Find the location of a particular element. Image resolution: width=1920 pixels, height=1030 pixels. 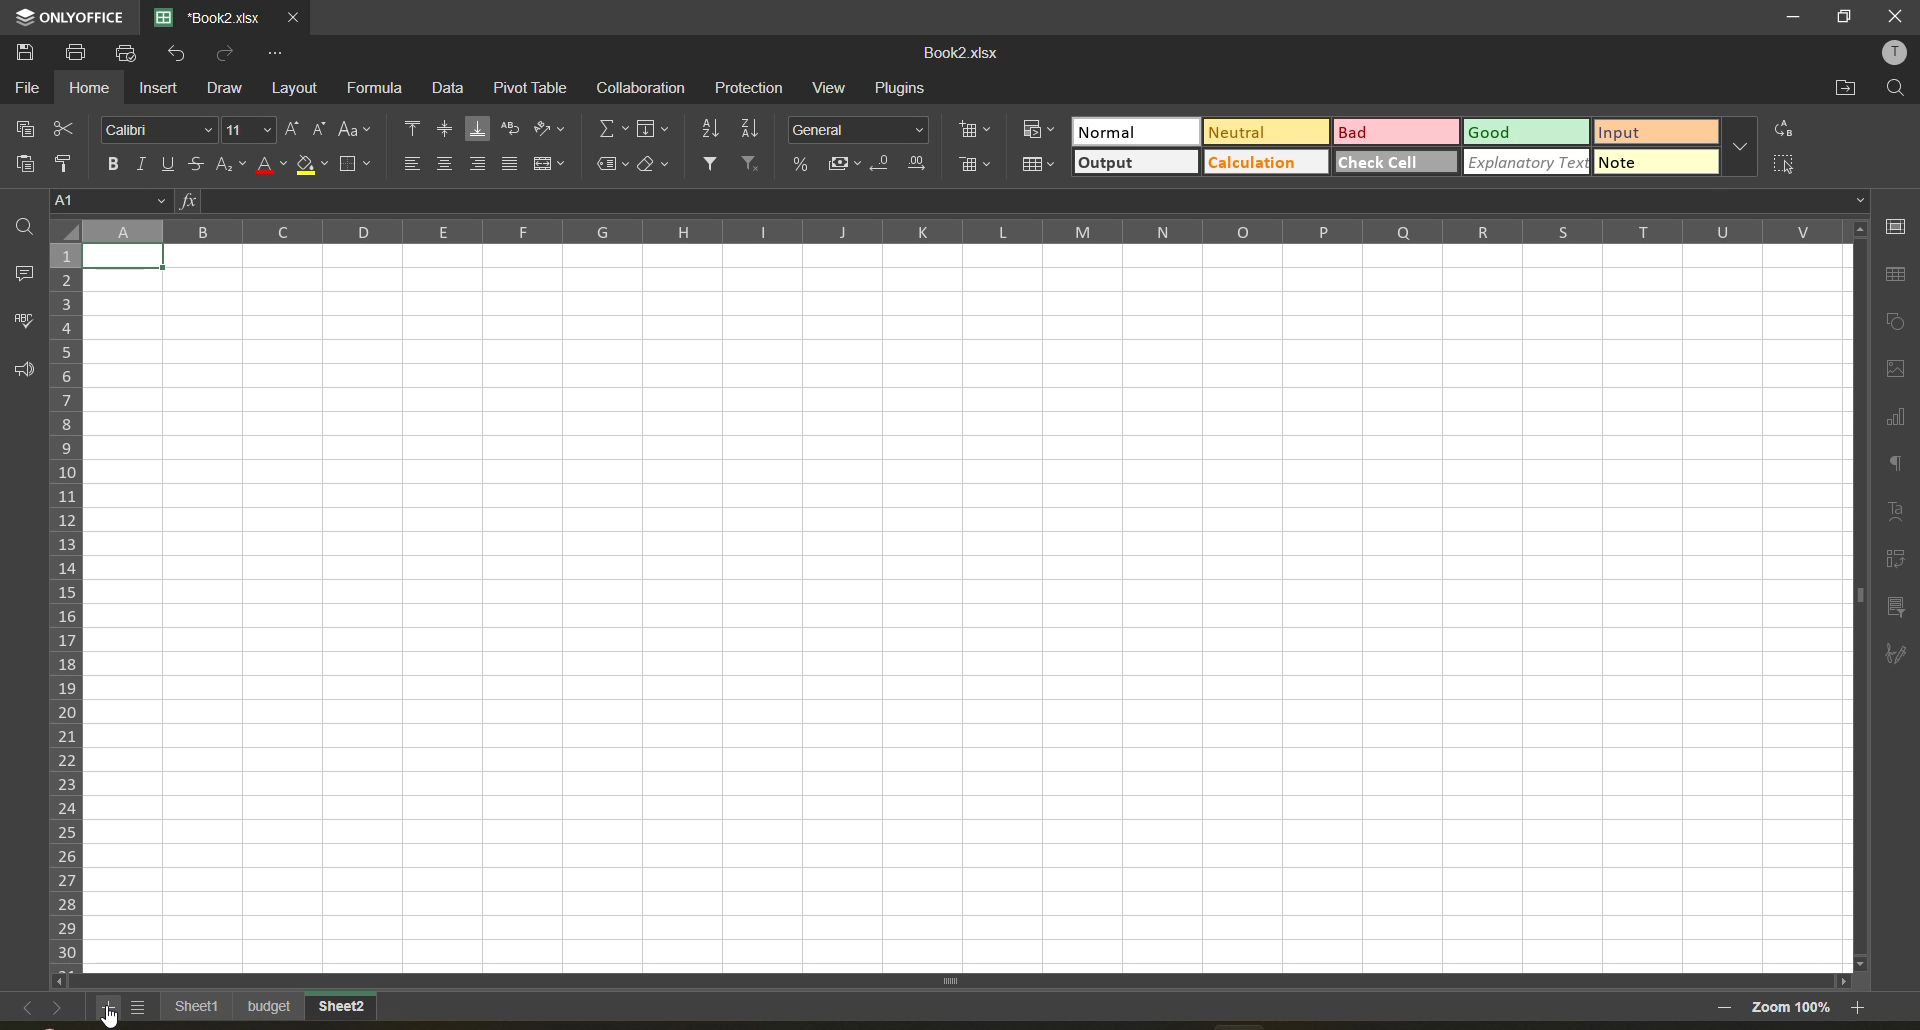

input is located at coordinates (1654, 133).